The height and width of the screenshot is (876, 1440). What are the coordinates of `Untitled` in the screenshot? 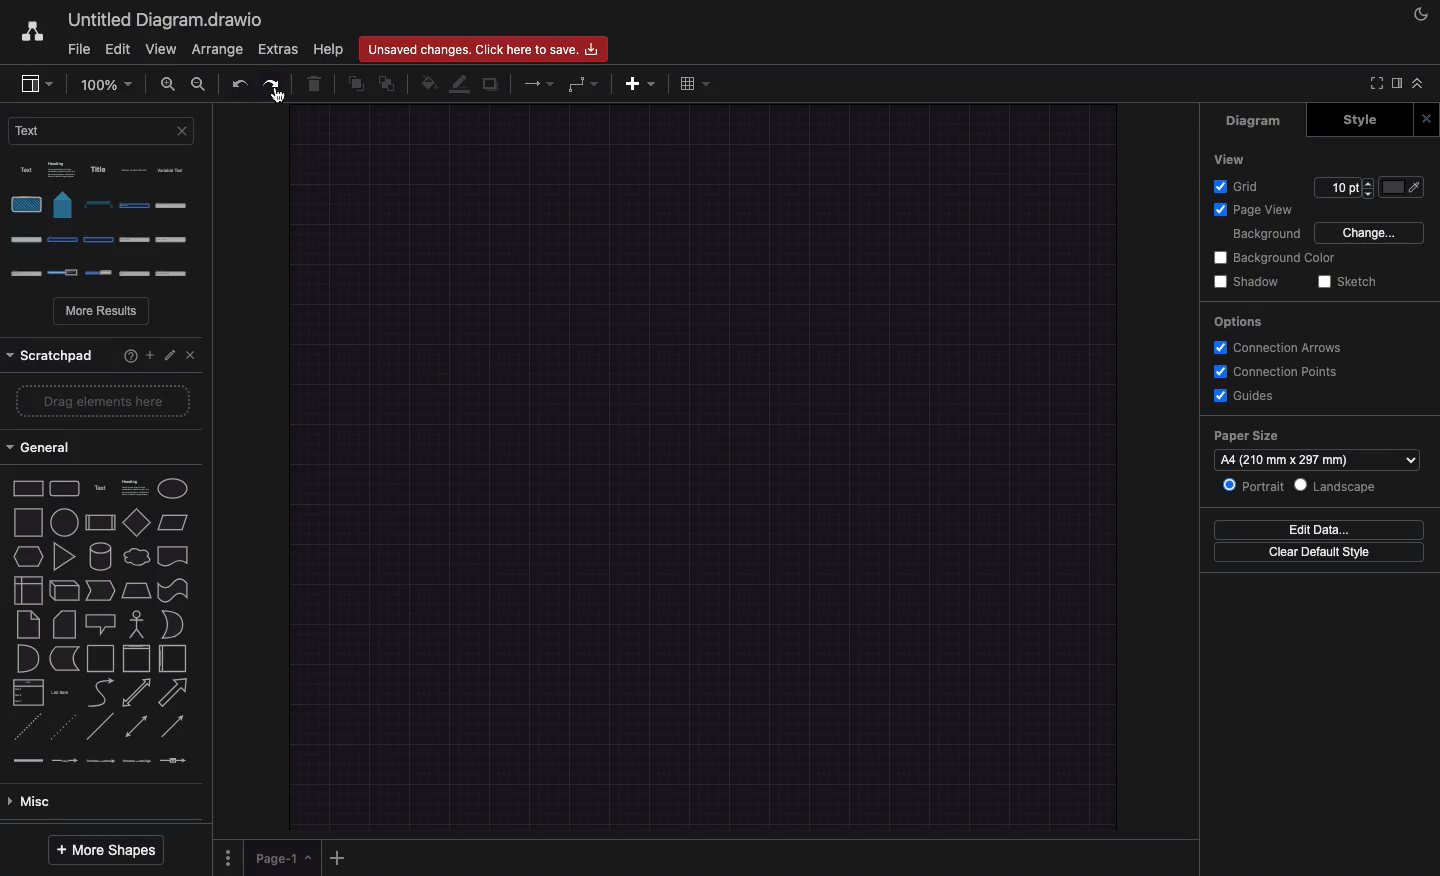 It's located at (162, 21).